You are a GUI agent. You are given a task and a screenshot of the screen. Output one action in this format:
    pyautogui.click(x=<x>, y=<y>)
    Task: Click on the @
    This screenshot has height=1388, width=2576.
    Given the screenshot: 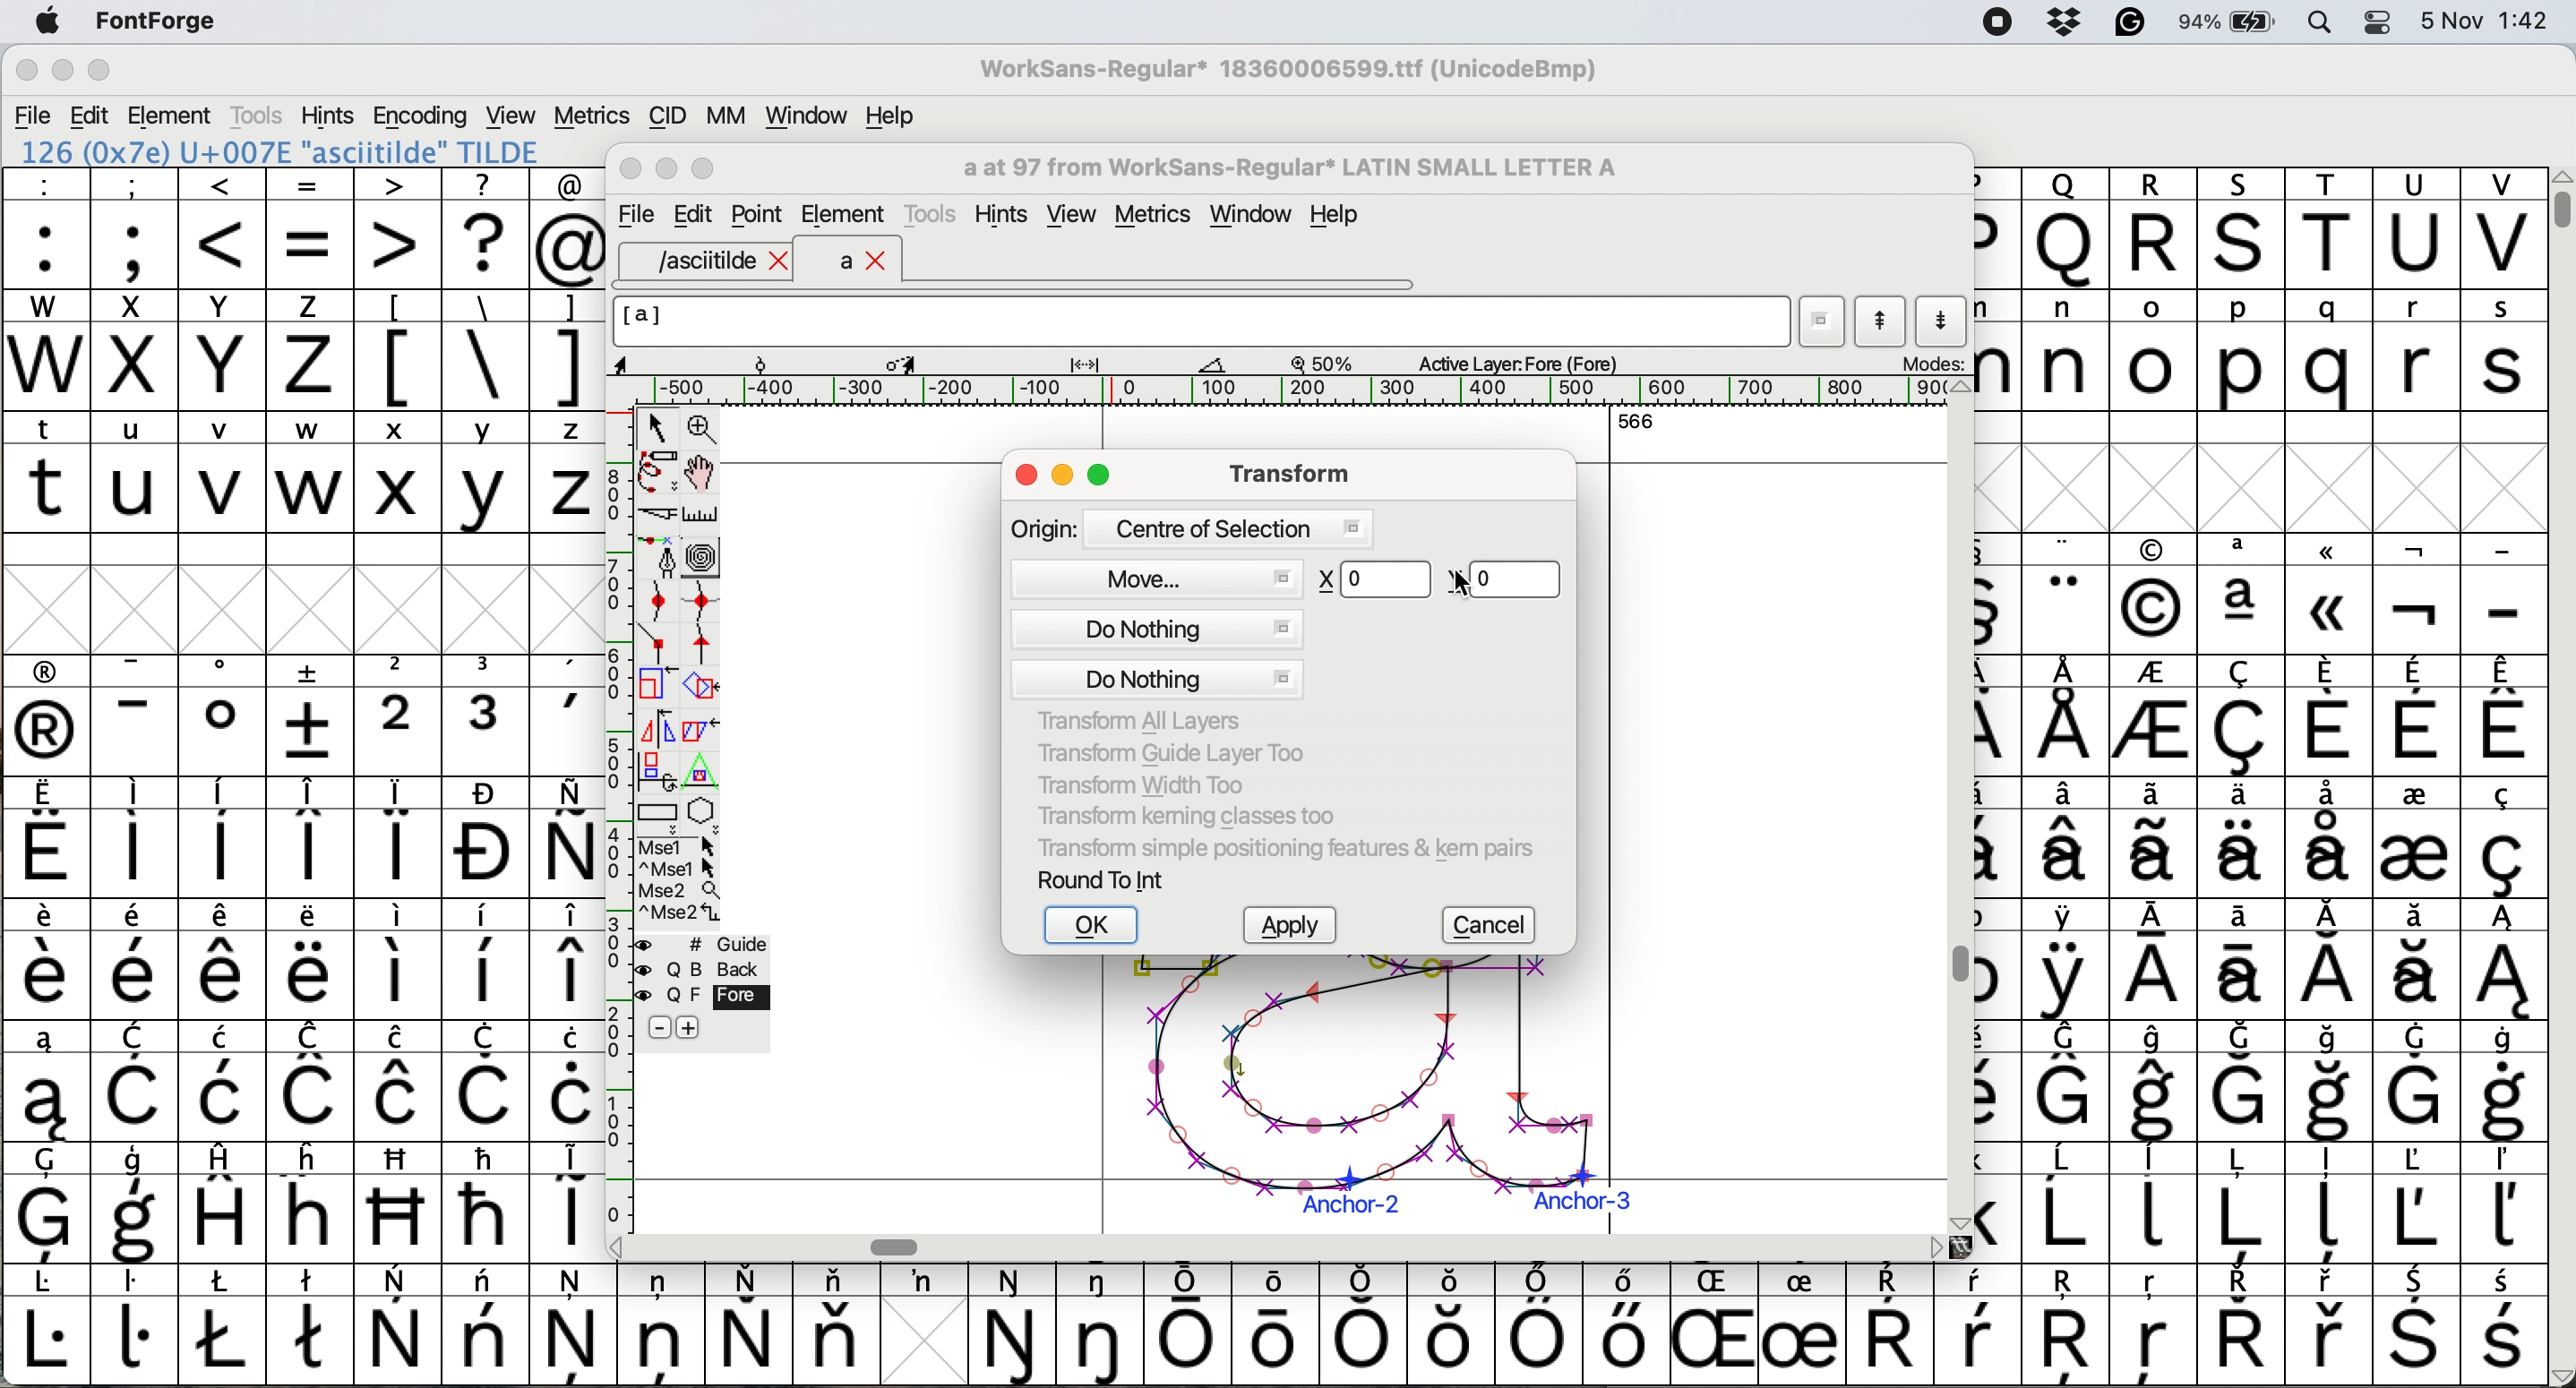 What is the action you would take?
    pyautogui.click(x=569, y=229)
    